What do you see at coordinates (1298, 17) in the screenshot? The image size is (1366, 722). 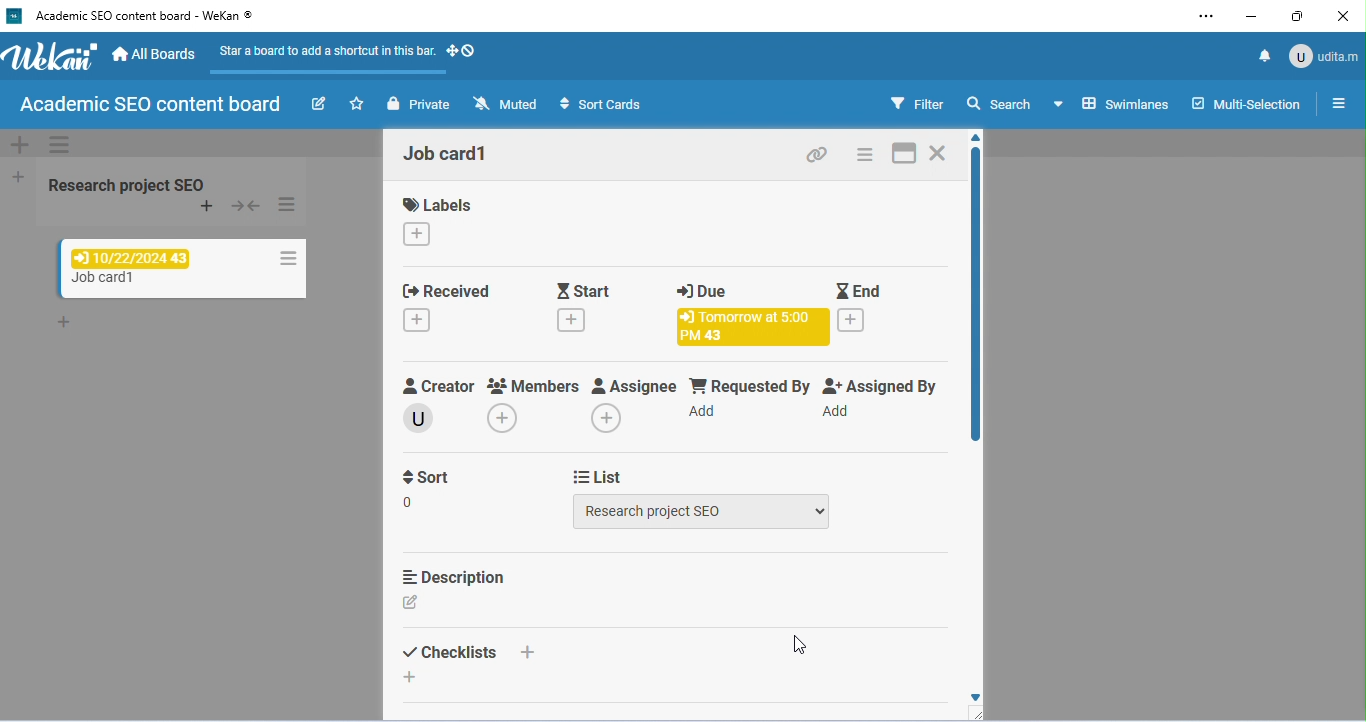 I see `maximize` at bounding box center [1298, 17].